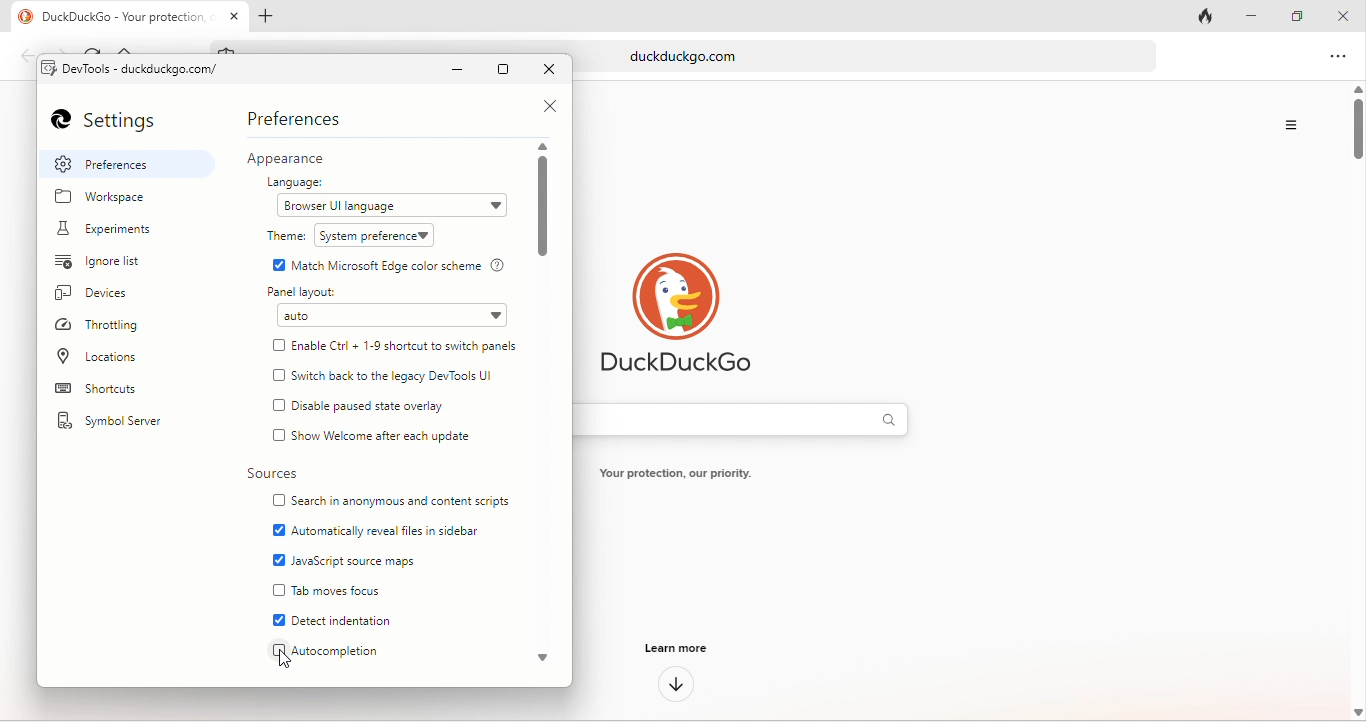 The height and width of the screenshot is (722, 1366). I want to click on close, so click(1343, 15).